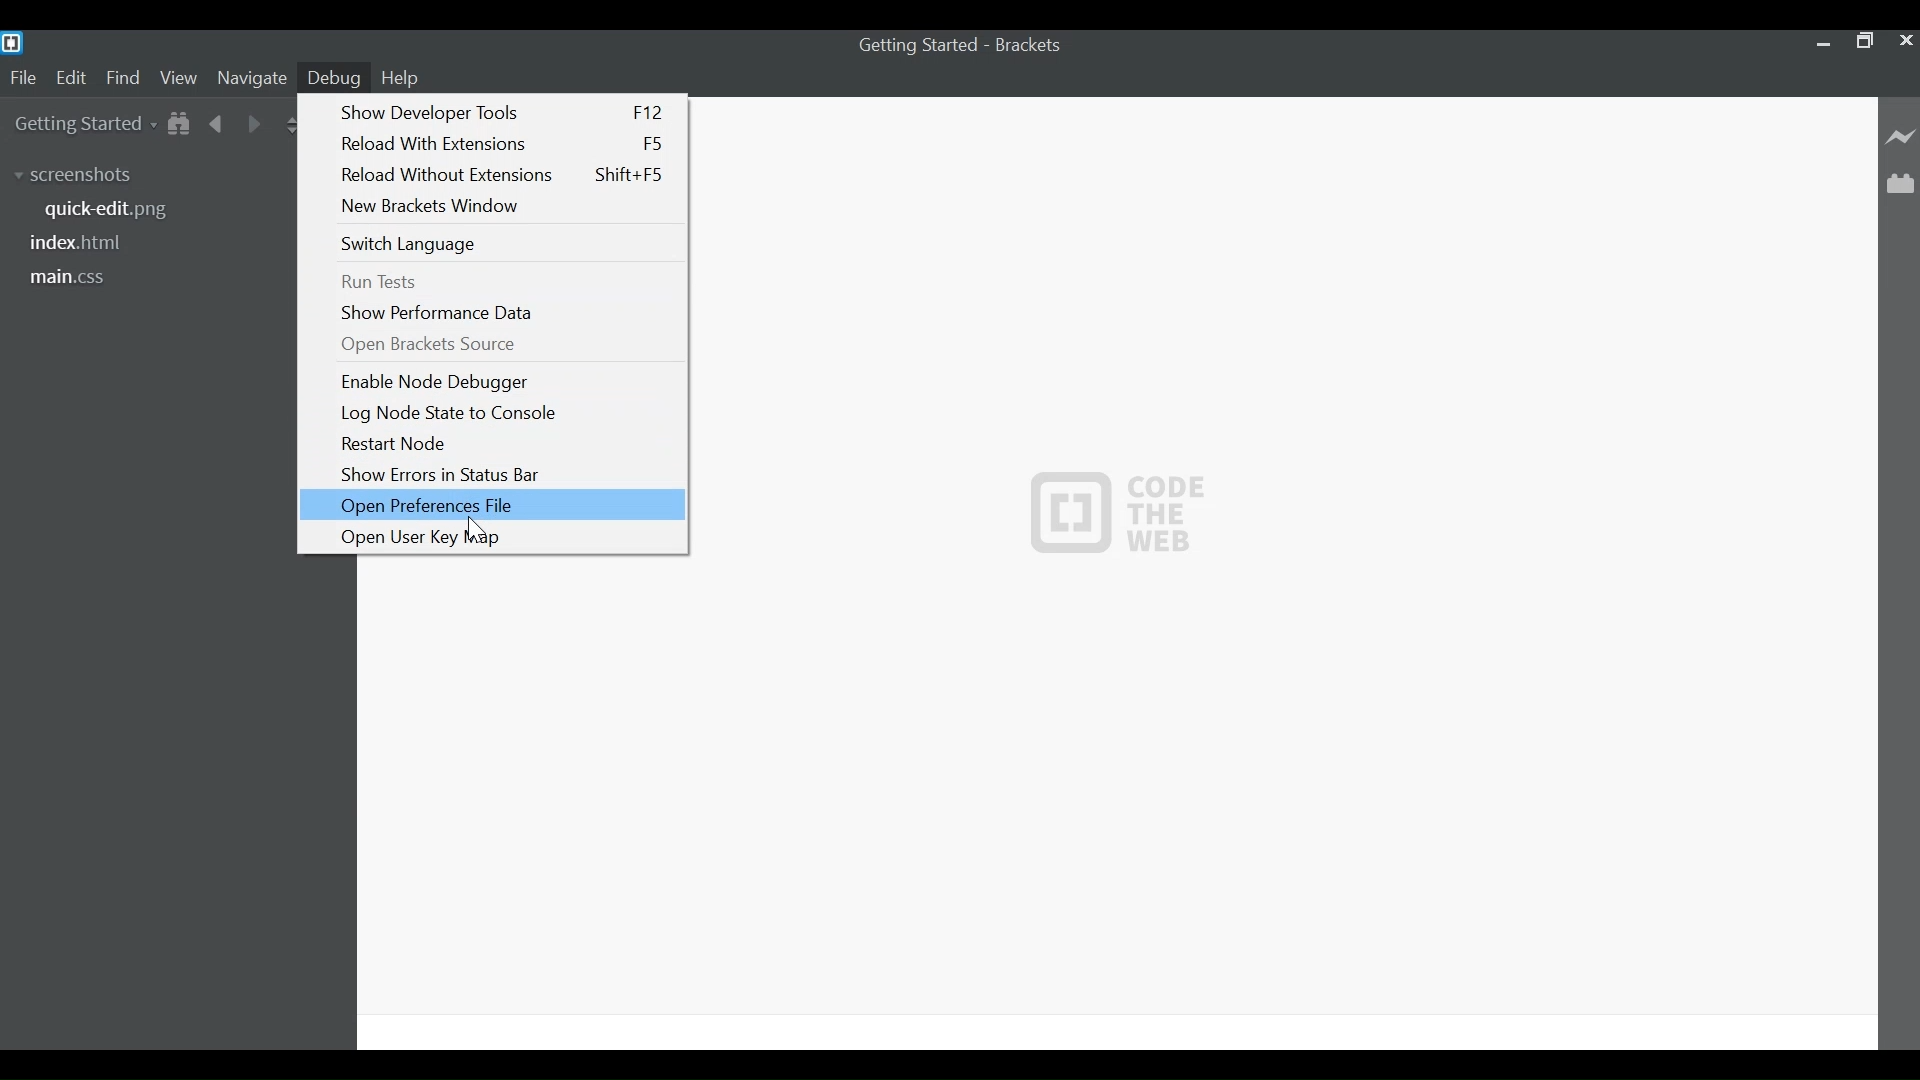 This screenshot has height=1080, width=1920. Describe the element at coordinates (1109, 510) in the screenshot. I see `Code the web` at that location.